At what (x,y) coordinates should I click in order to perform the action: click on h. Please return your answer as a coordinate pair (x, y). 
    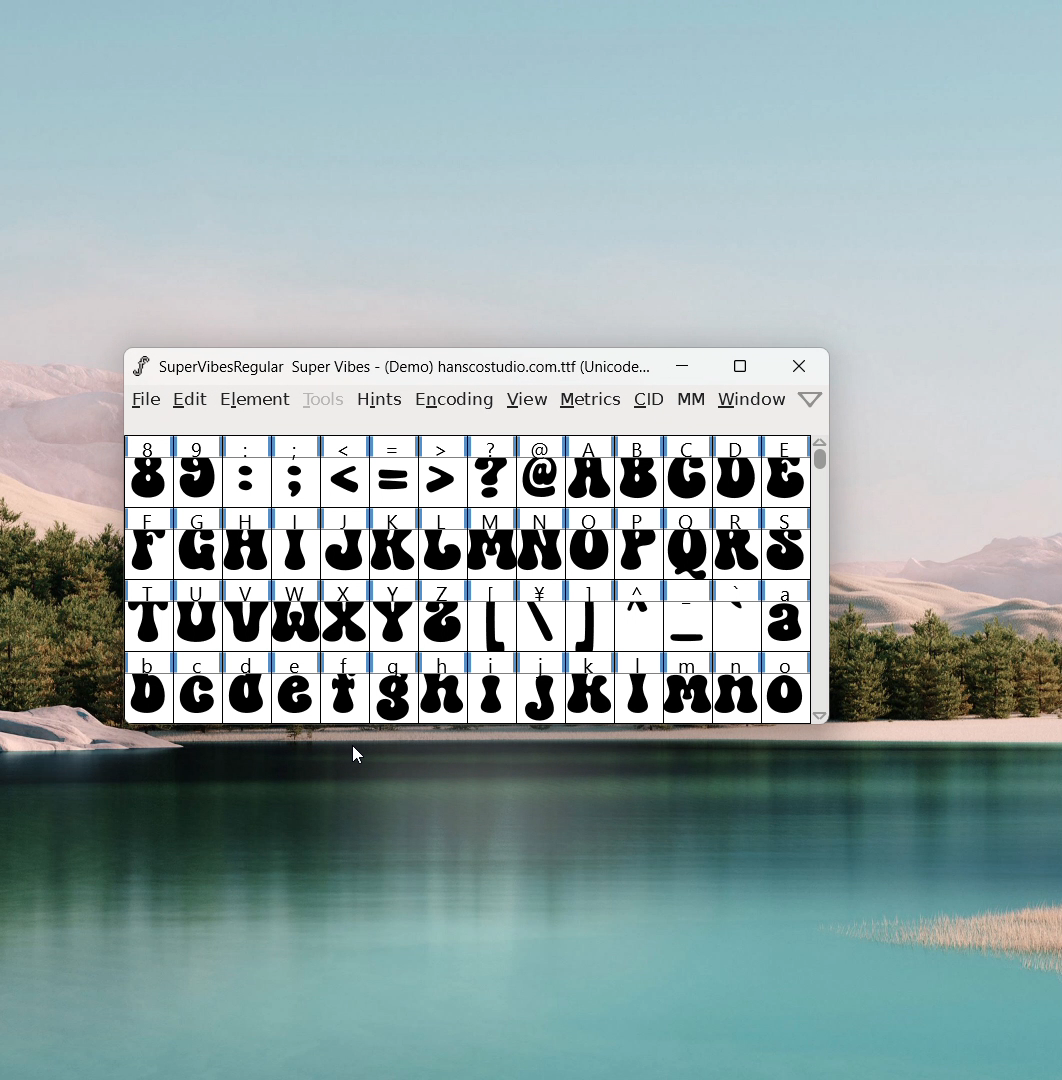
    Looking at the image, I should click on (443, 689).